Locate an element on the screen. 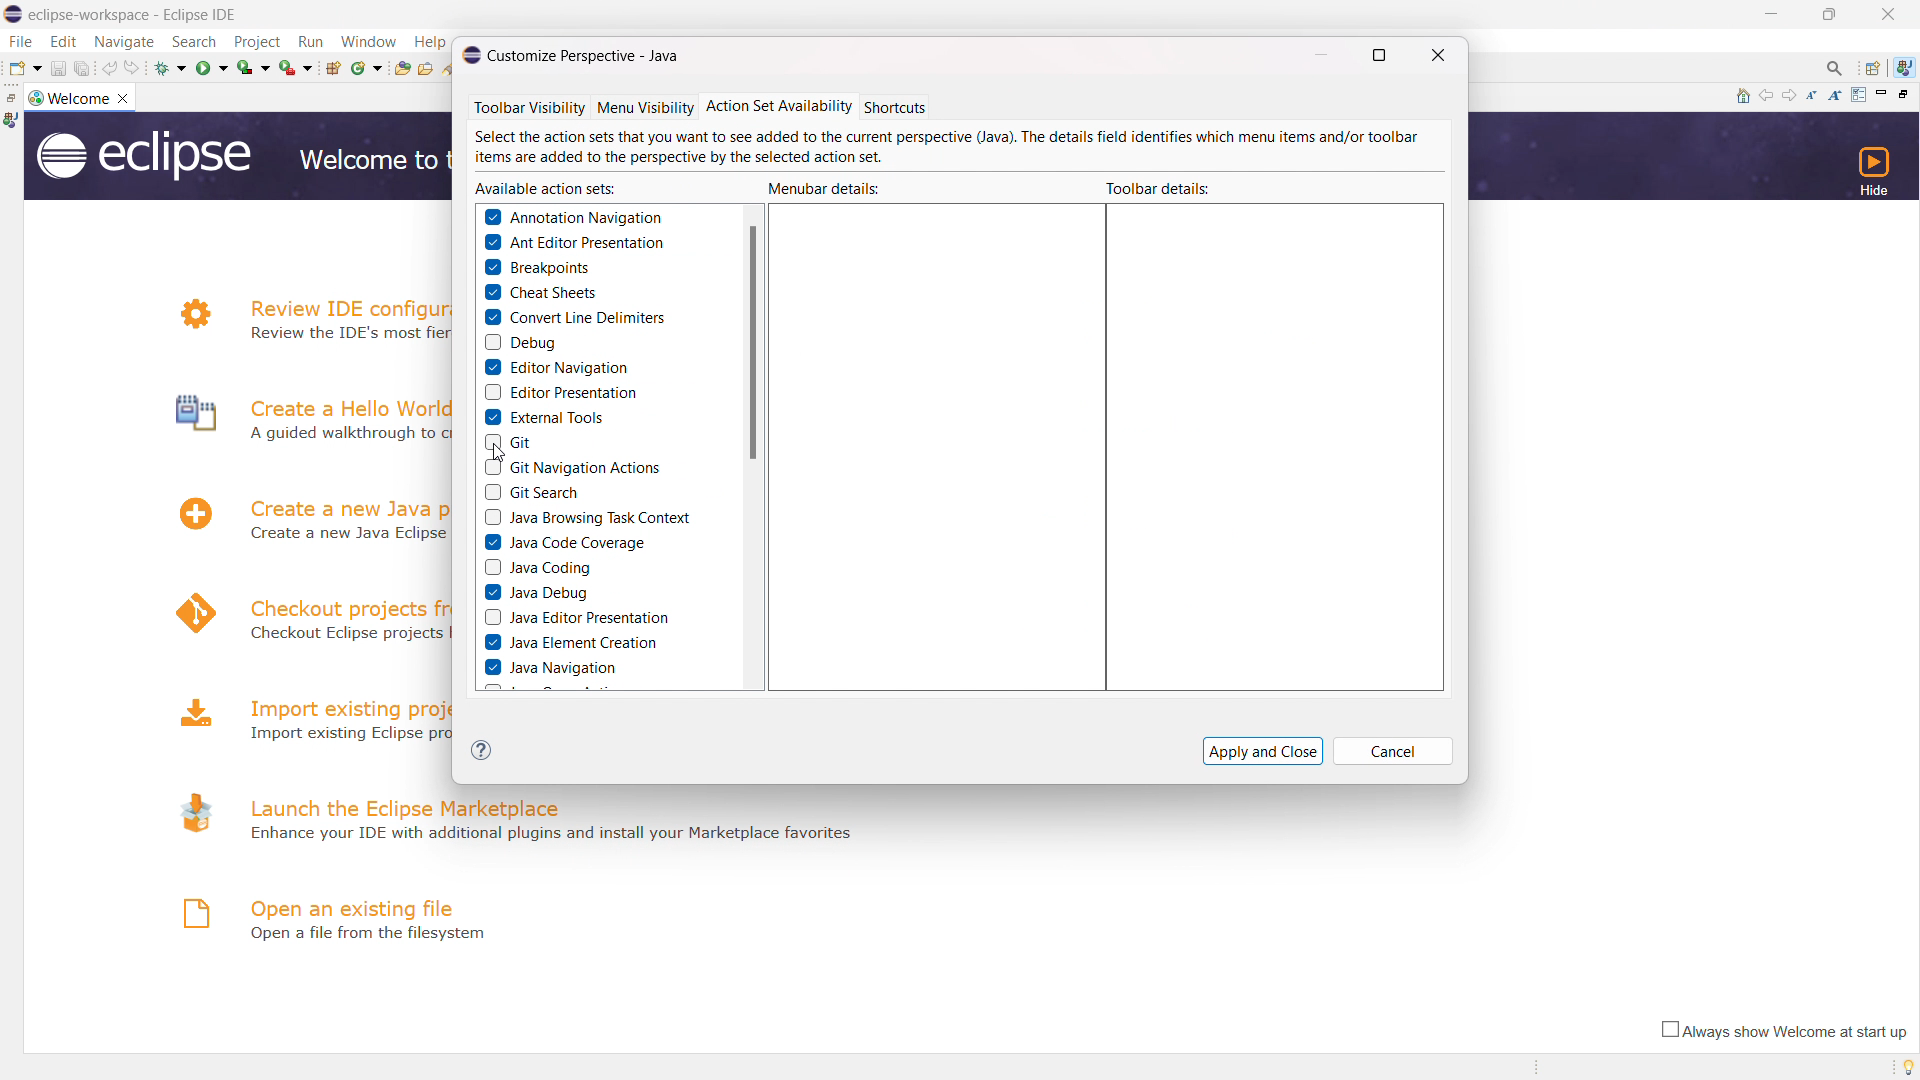 This screenshot has width=1920, height=1080. coverage is located at coordinates (253, 67).